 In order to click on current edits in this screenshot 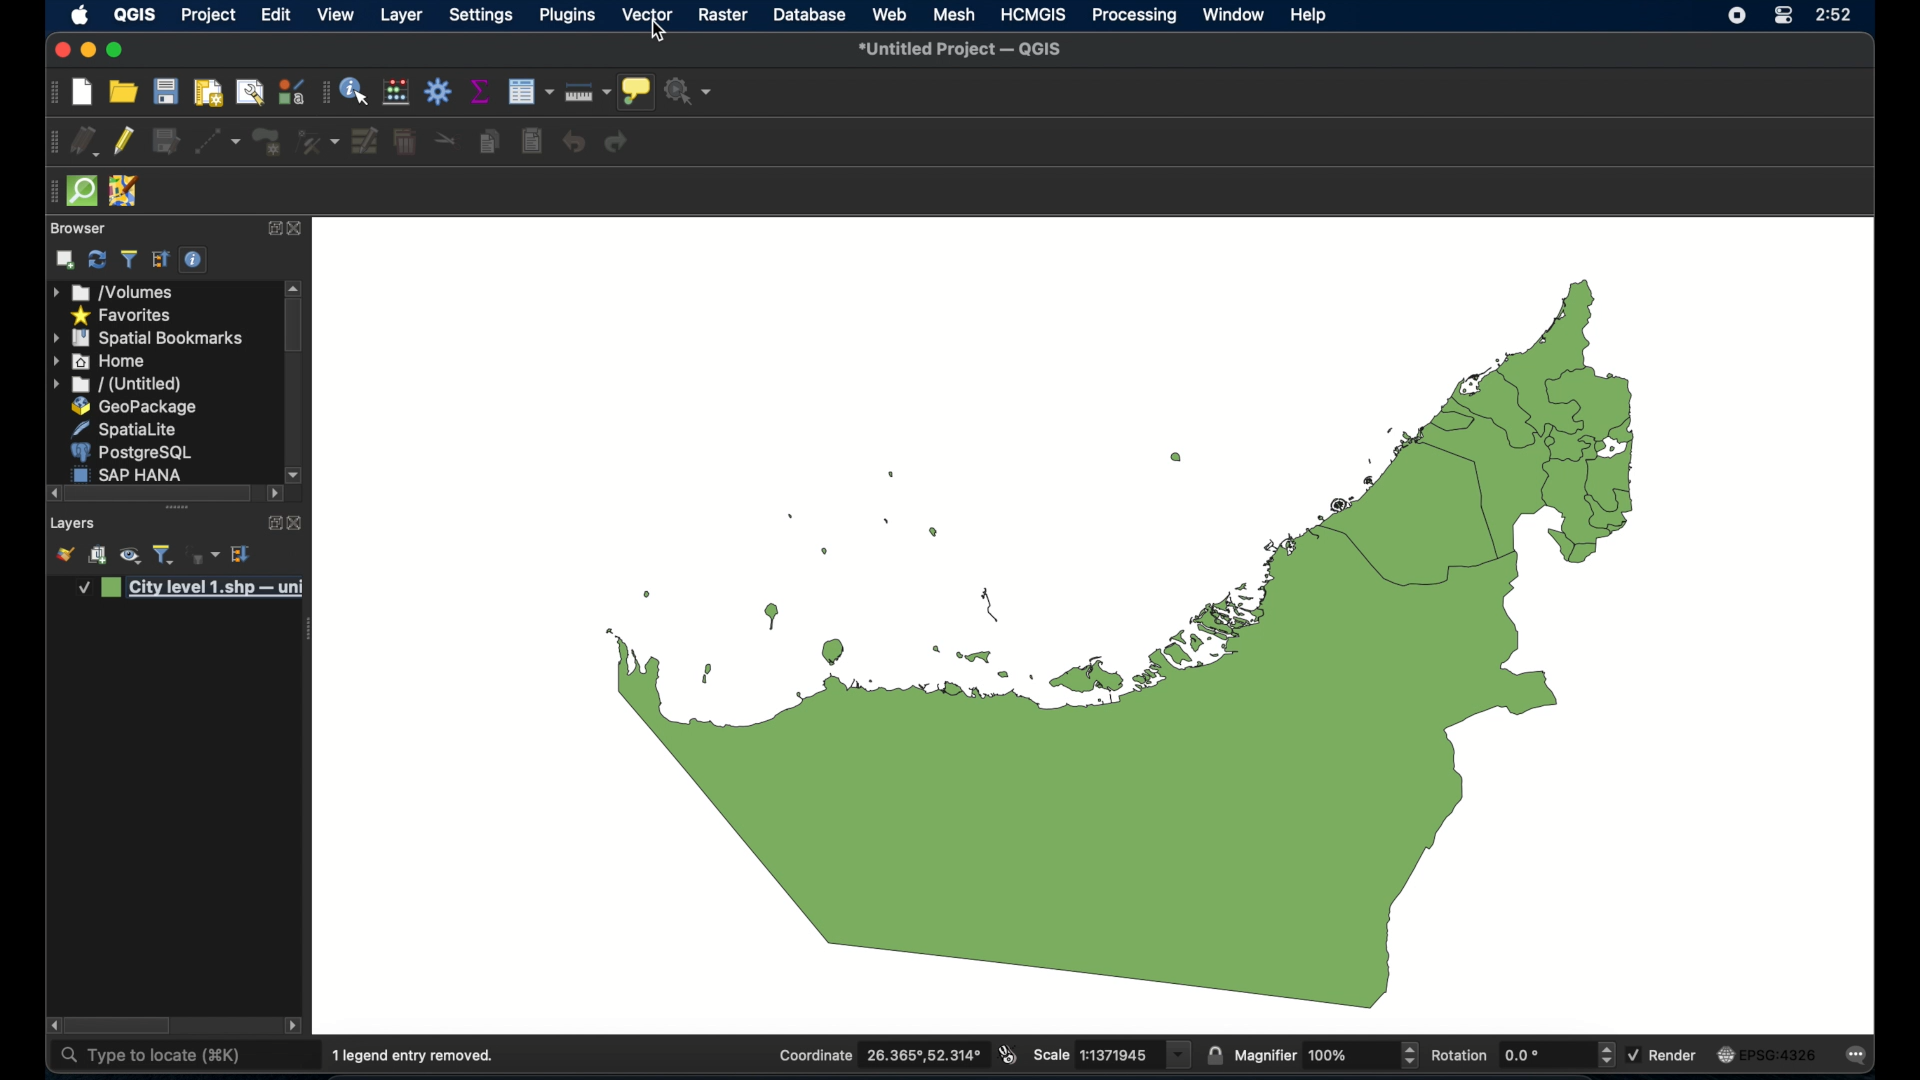, I will do `click(85, 141)`.